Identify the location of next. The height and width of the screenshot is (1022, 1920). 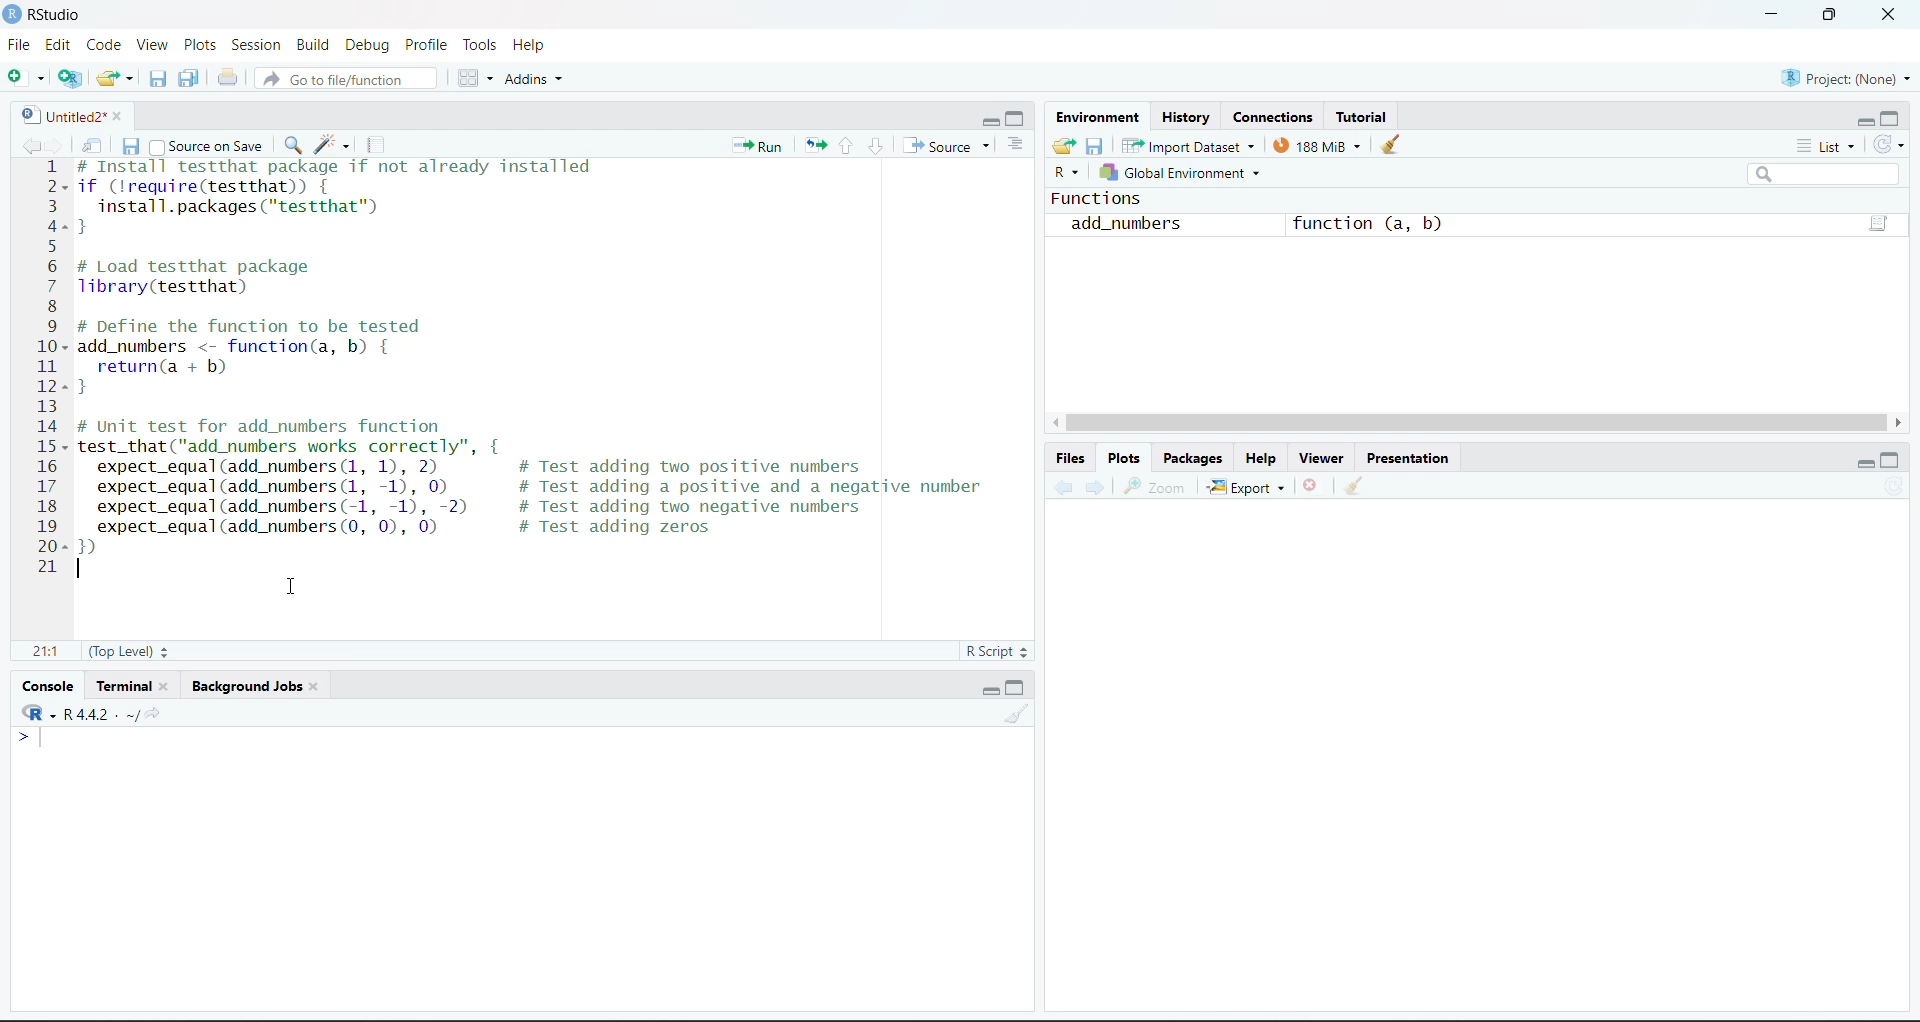
(1094, 484).